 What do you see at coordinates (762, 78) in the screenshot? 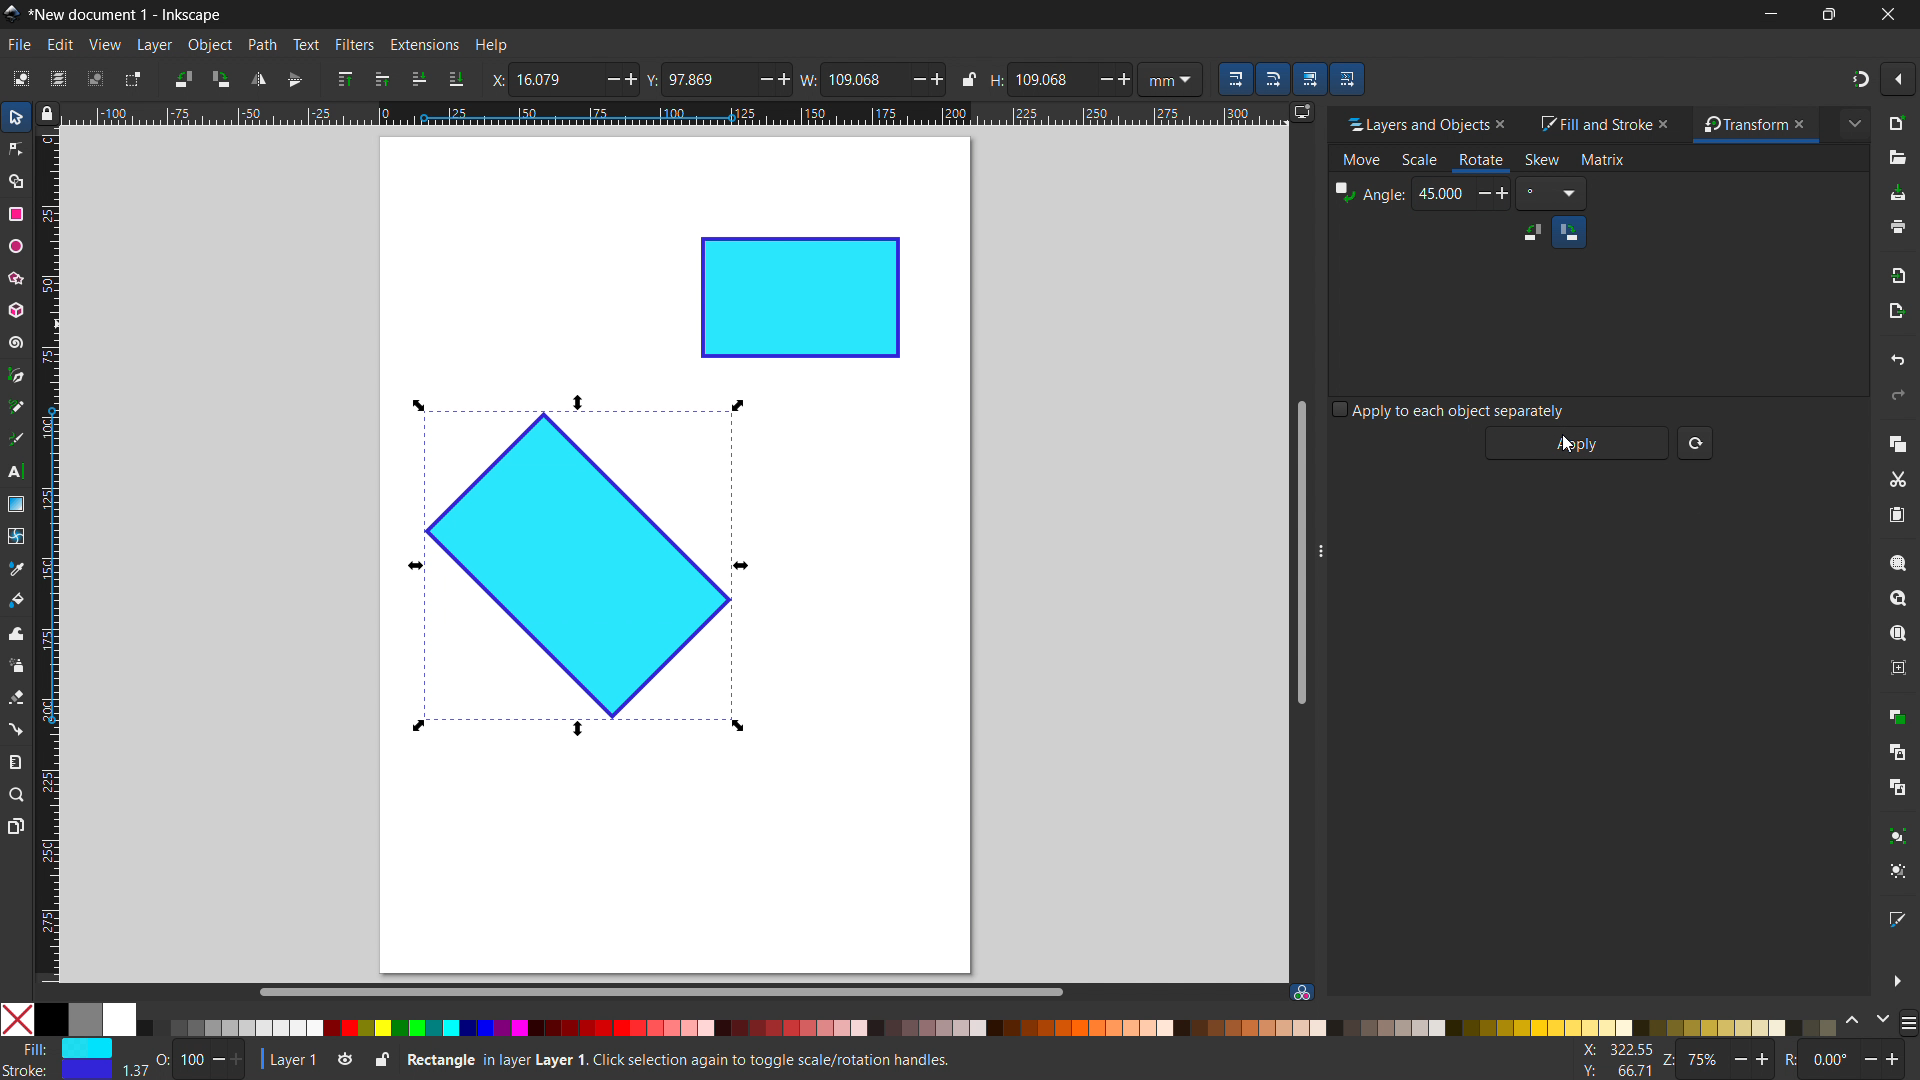
I see `Minus/ Decrease` at bounding box center [762, 78].